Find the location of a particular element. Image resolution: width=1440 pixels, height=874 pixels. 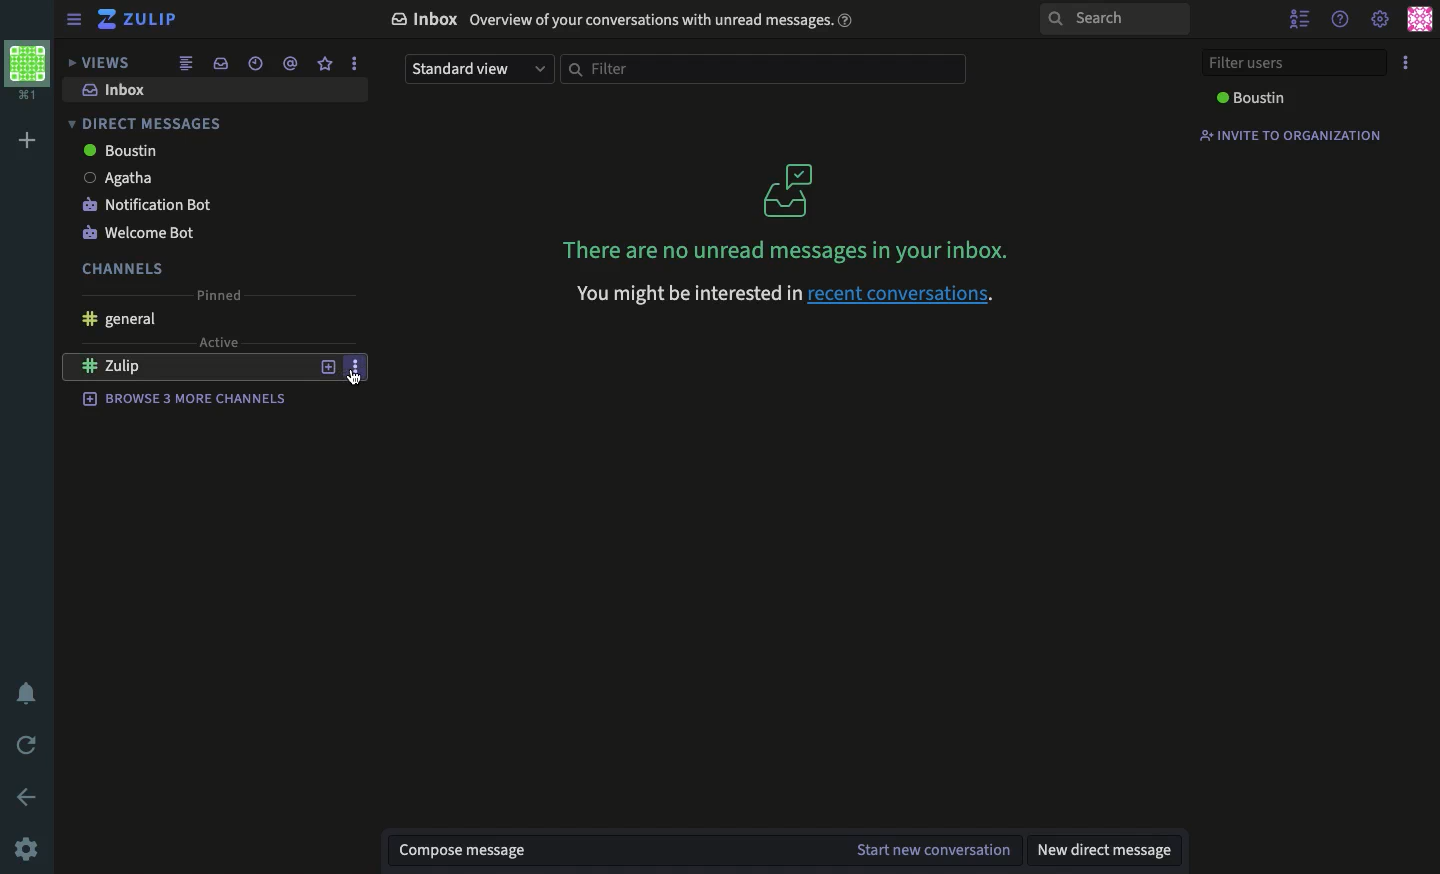

combined feed is located at coordinates (187, 63).